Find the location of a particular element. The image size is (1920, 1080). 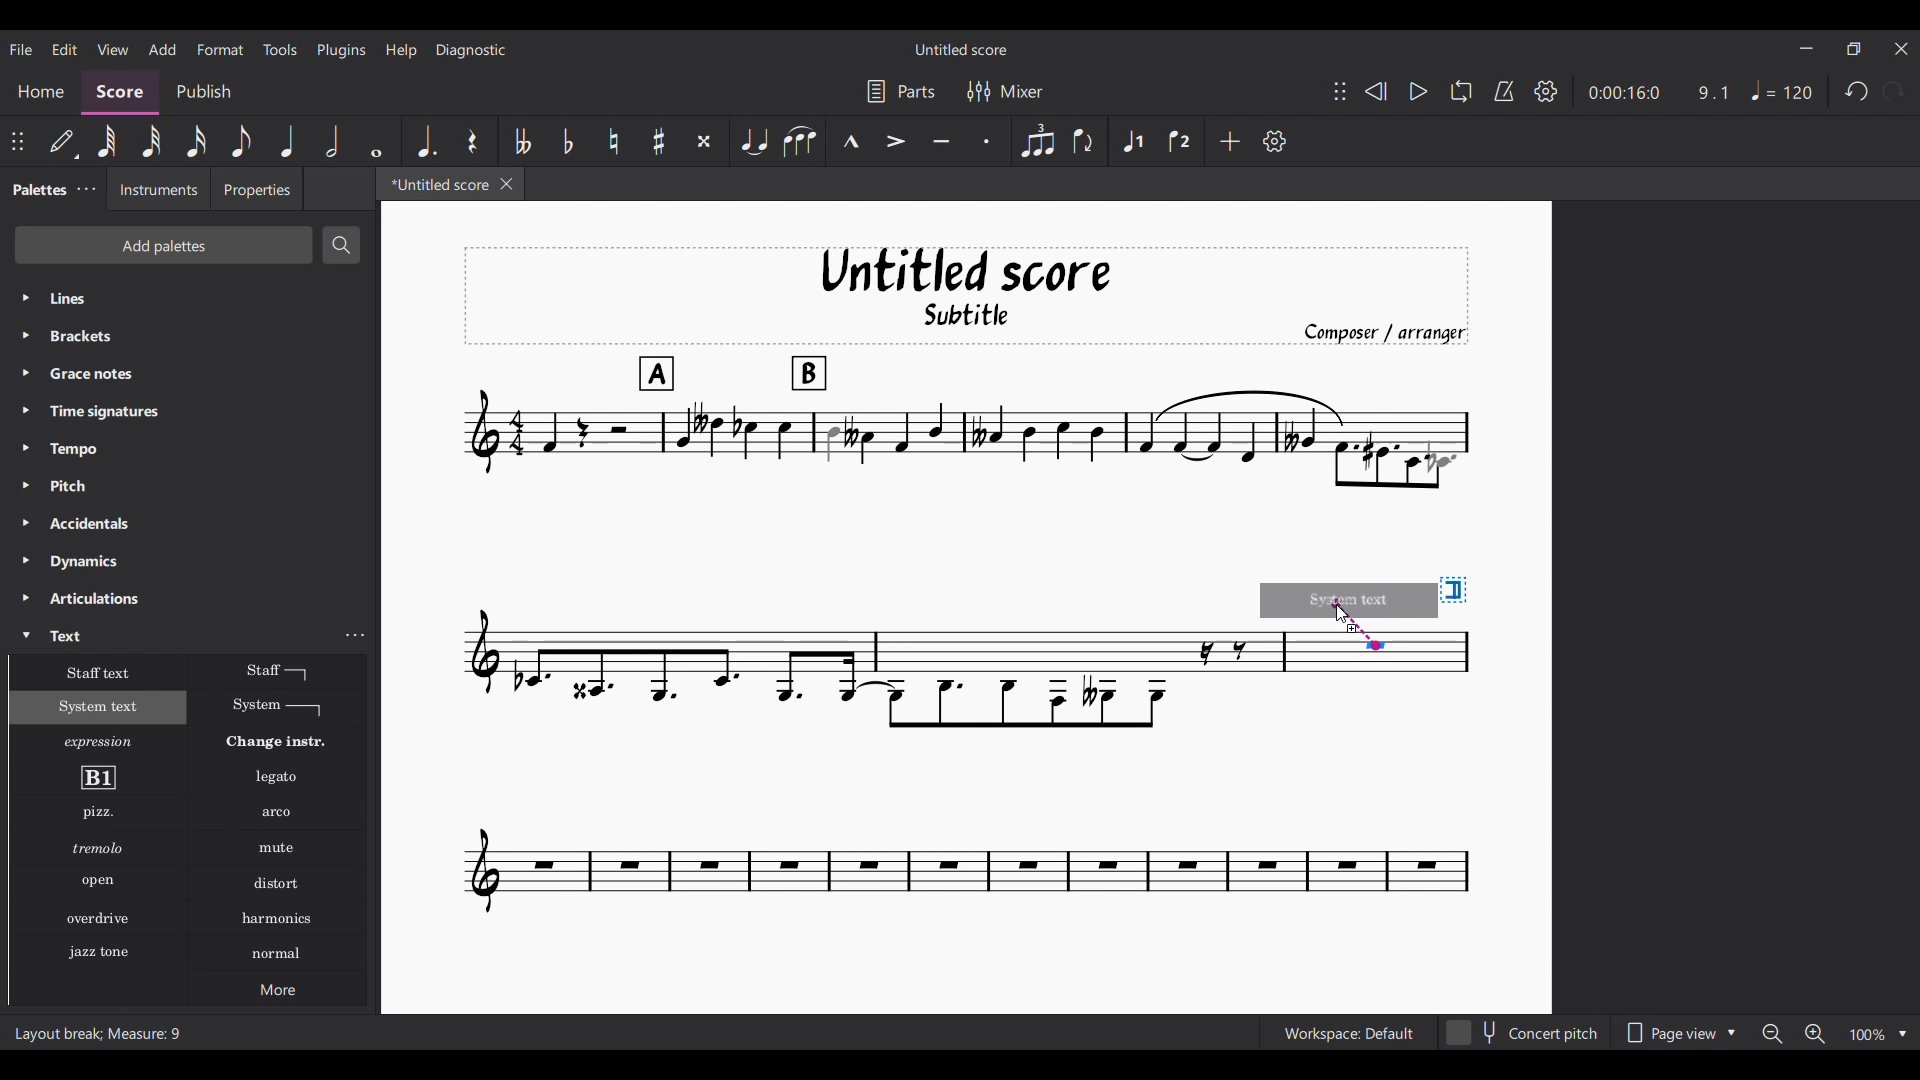

Toggle flat is located at coordinates (568, 141).